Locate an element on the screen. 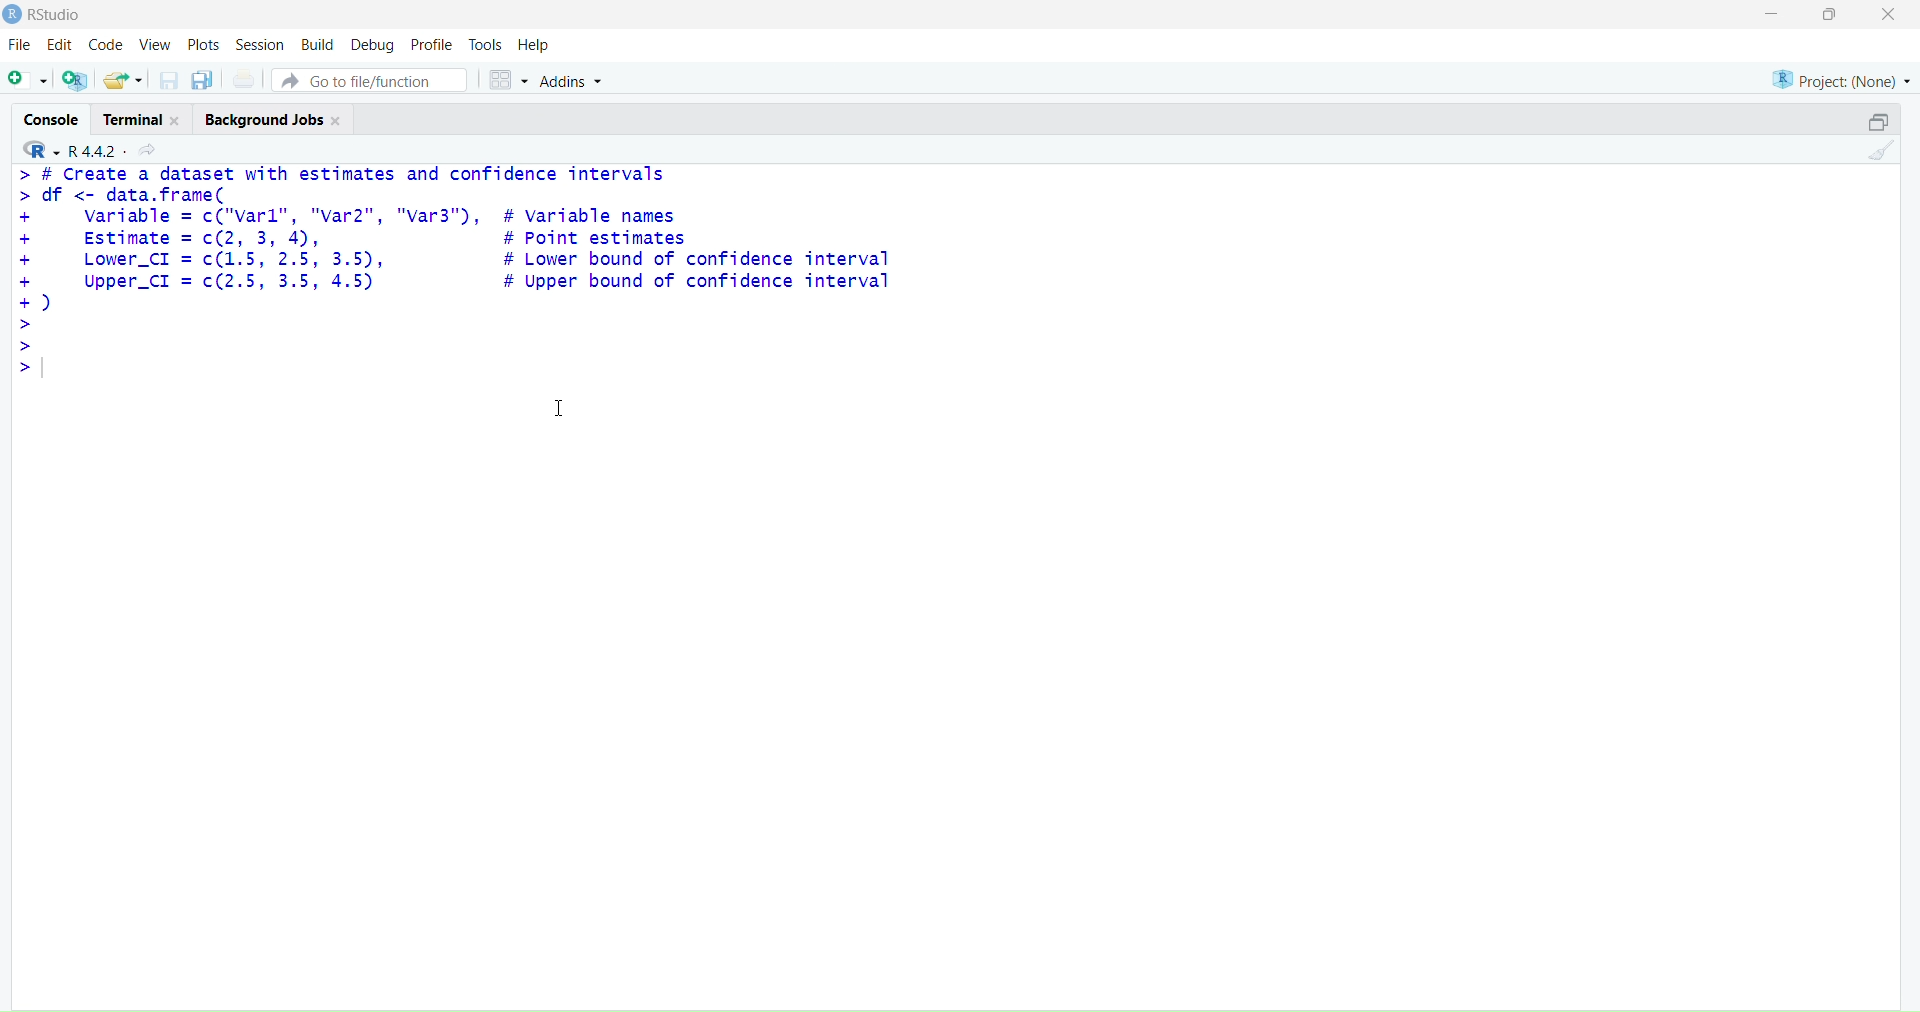 The height and width of the screenshot is (1012, 1920). maximiz is located at coordinates (1828, 15).